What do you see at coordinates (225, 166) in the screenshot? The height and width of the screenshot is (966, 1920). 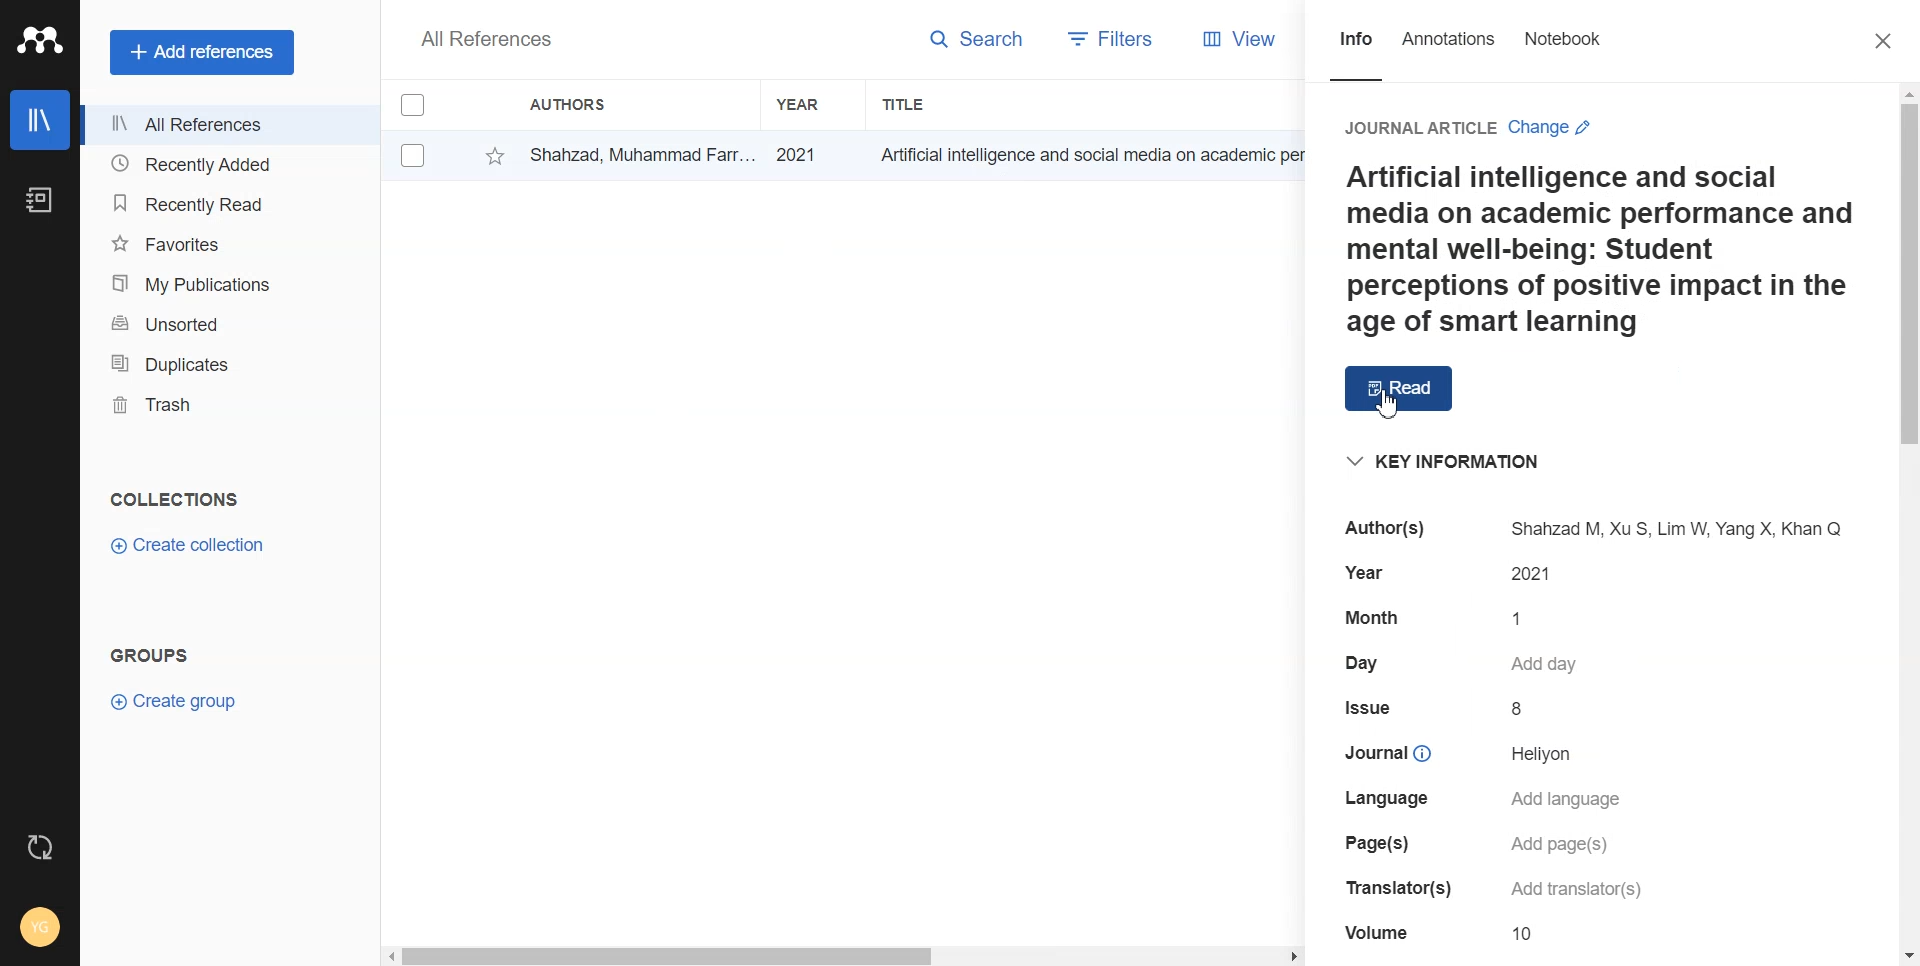 I see `Recently added` at bounding box center [225, 166].